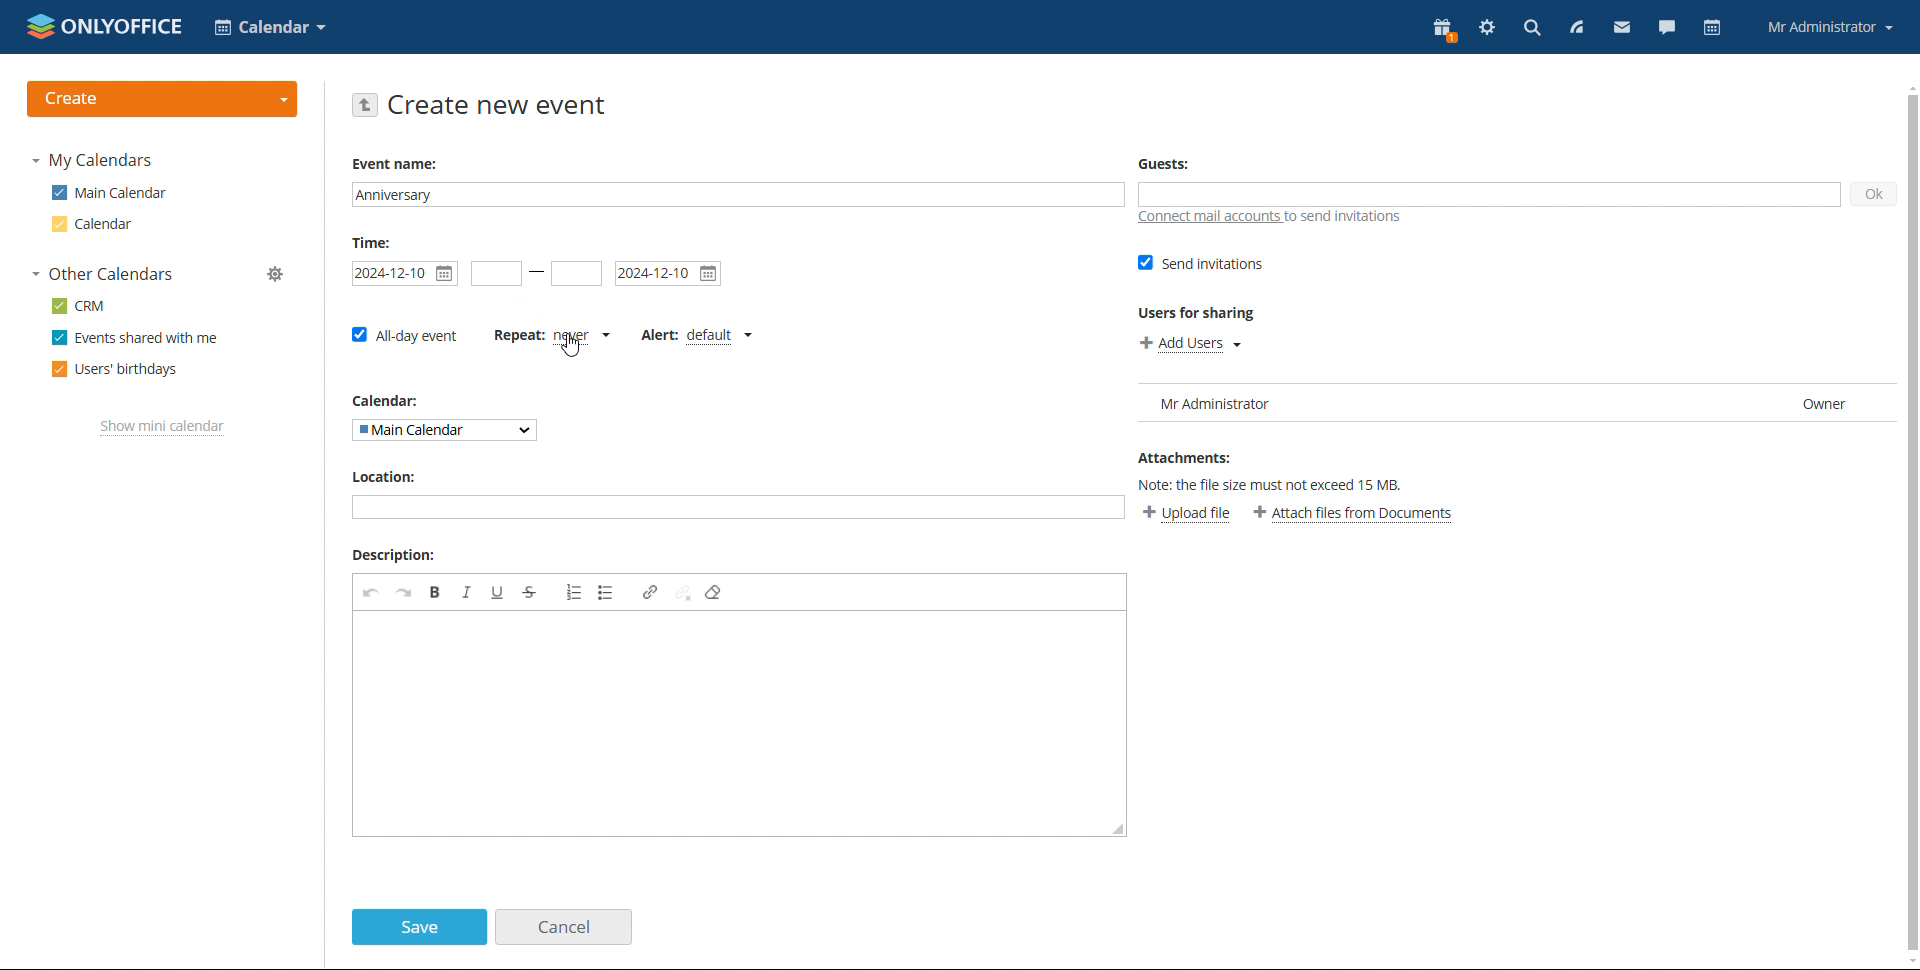  I want to click on insert/remove numbered list, so click(575, 592).